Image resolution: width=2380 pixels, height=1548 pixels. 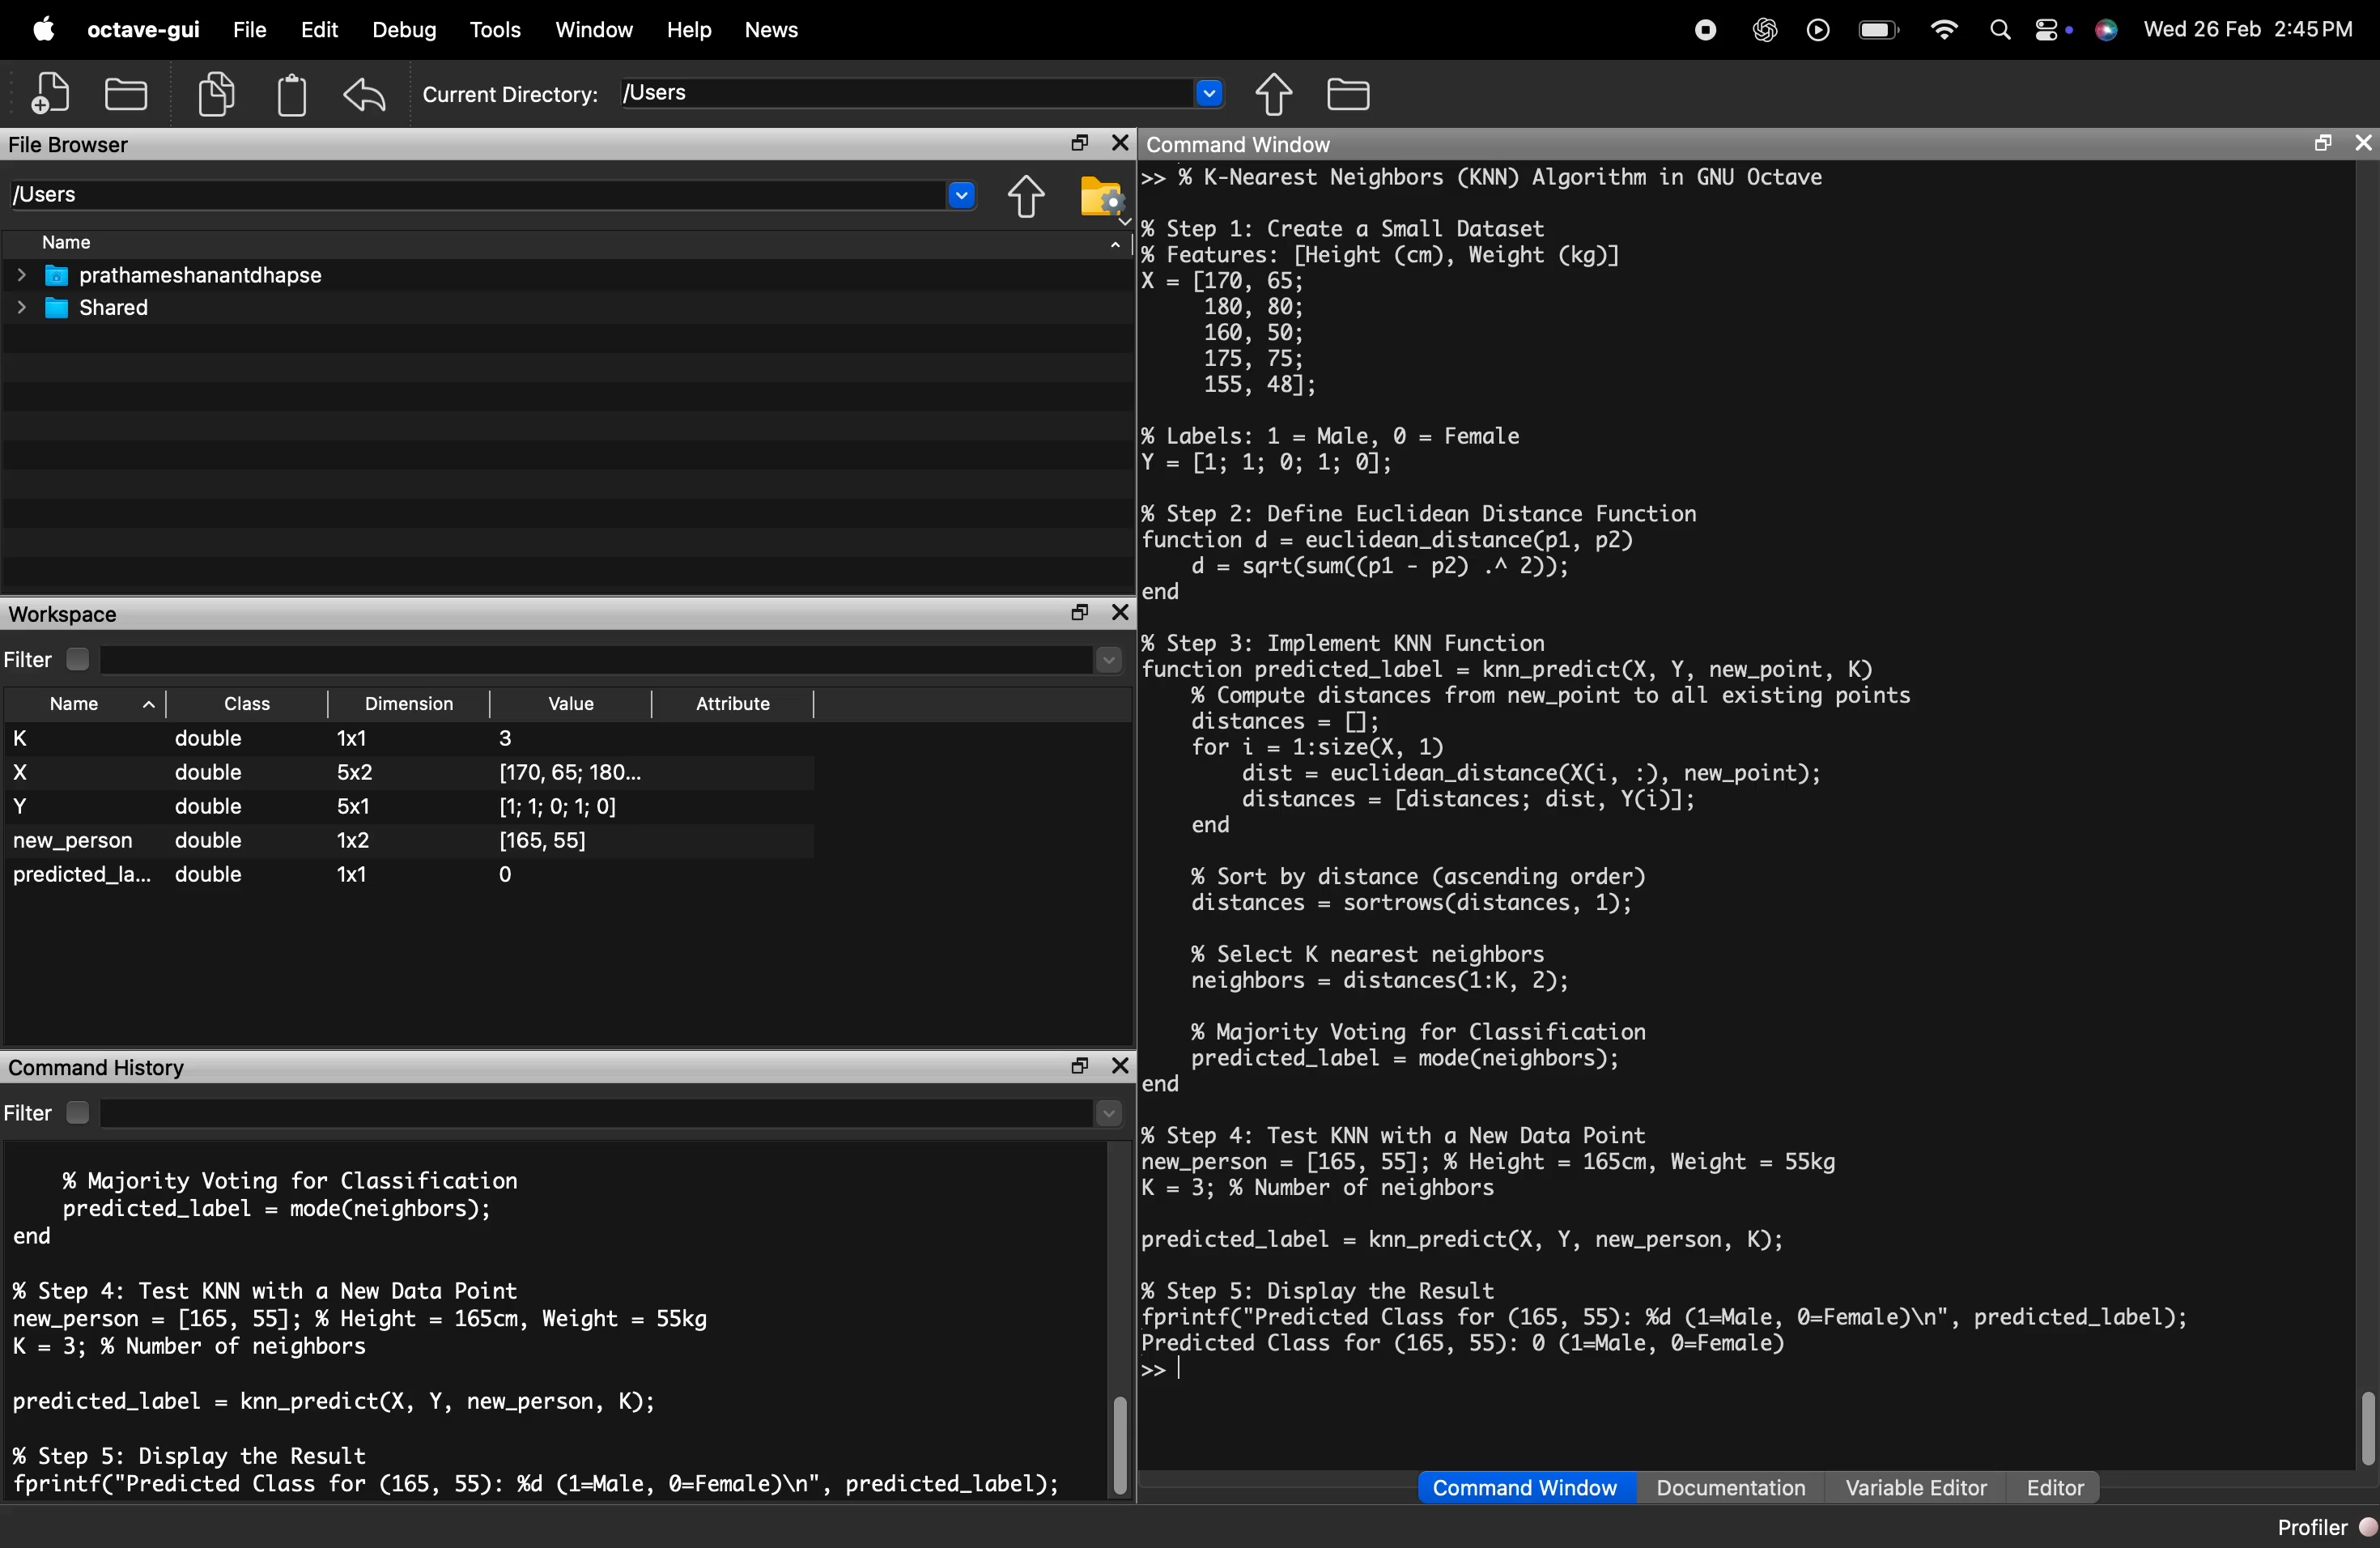 What do you see at coordinates (957, 197) in the screenshot?
I see `dropdown` at bounding box center [957, 197].